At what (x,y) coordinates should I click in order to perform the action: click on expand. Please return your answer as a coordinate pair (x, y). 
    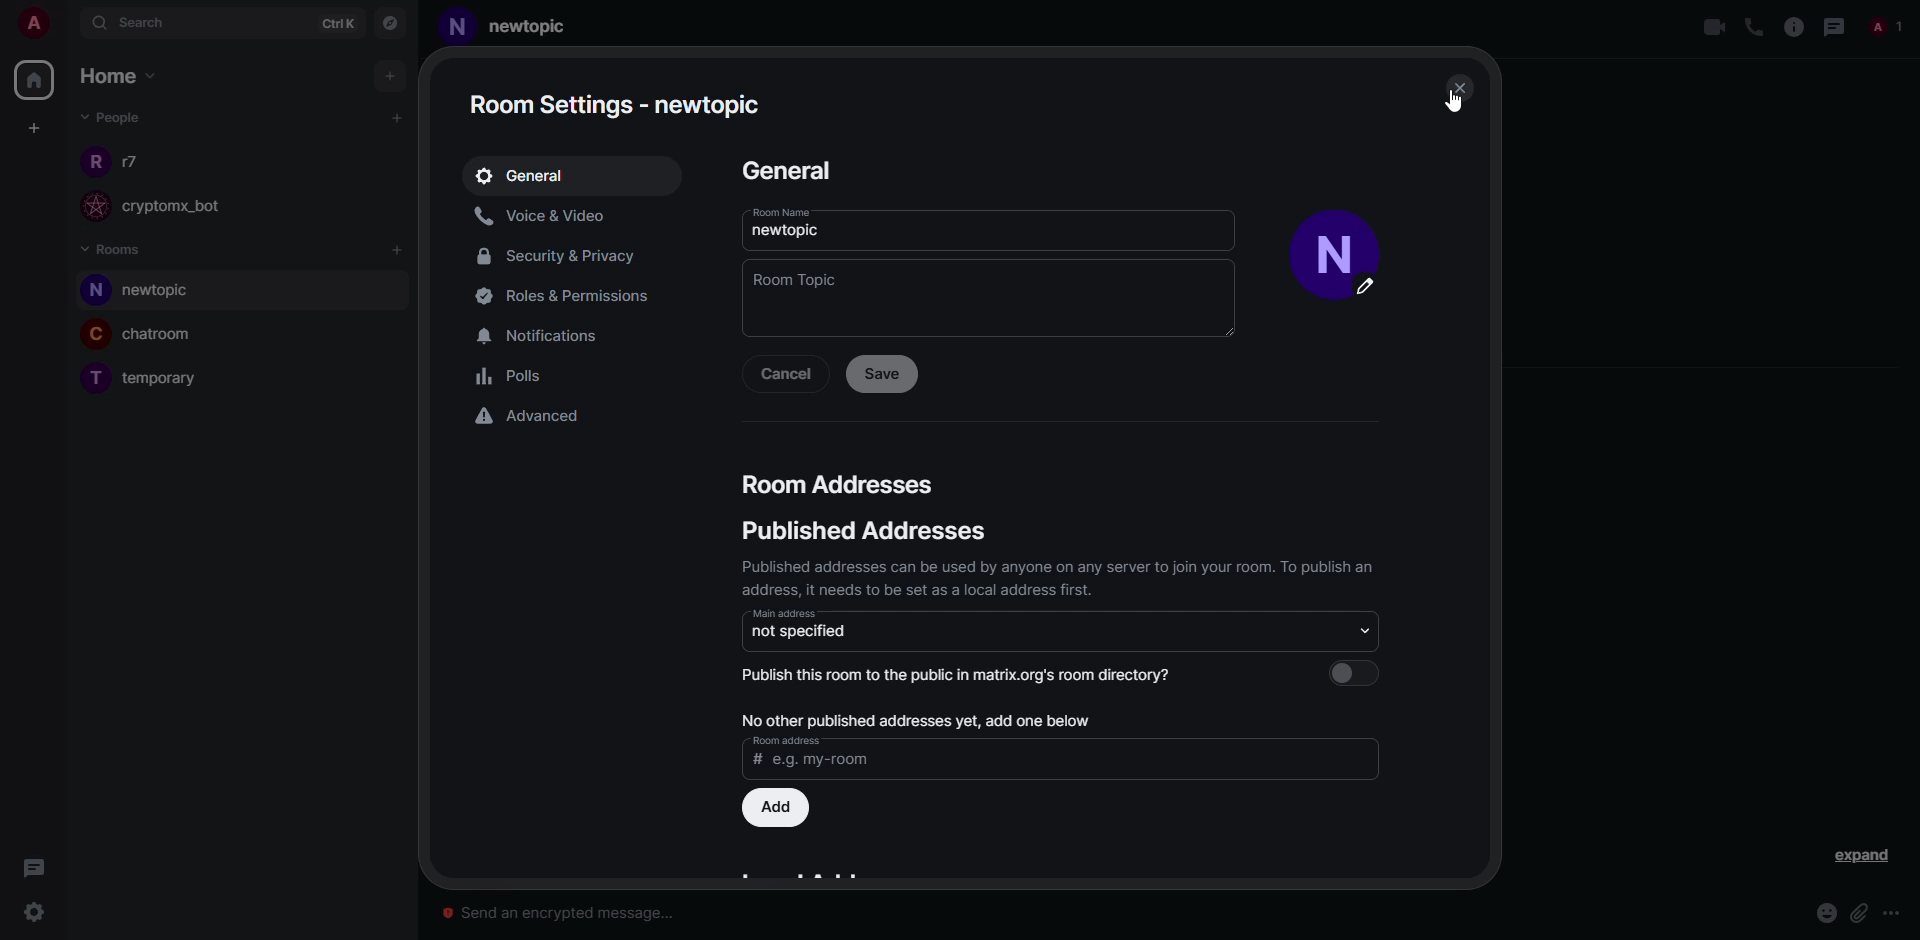
    Looking at the image, I should click on (1861, 857).